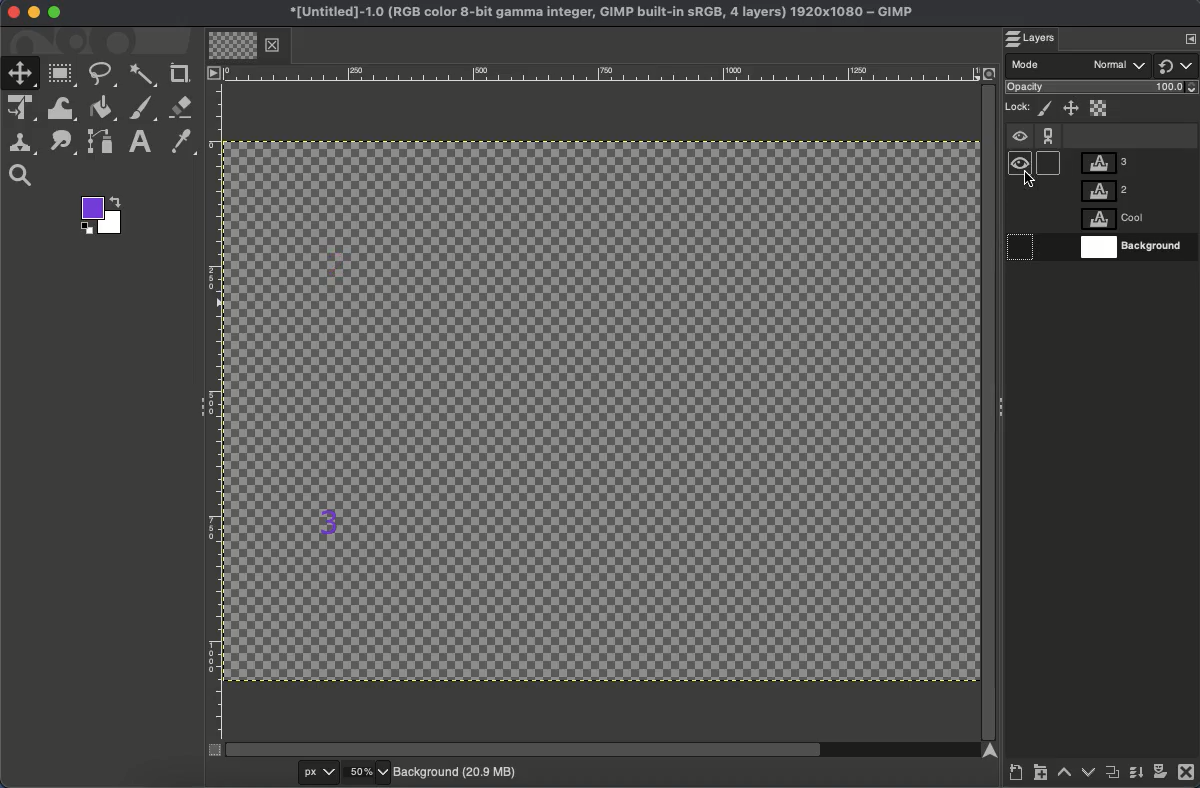 Image resolution: width=1200 pixels, height=788 pixels. I want to click on px, so click(303, 772).